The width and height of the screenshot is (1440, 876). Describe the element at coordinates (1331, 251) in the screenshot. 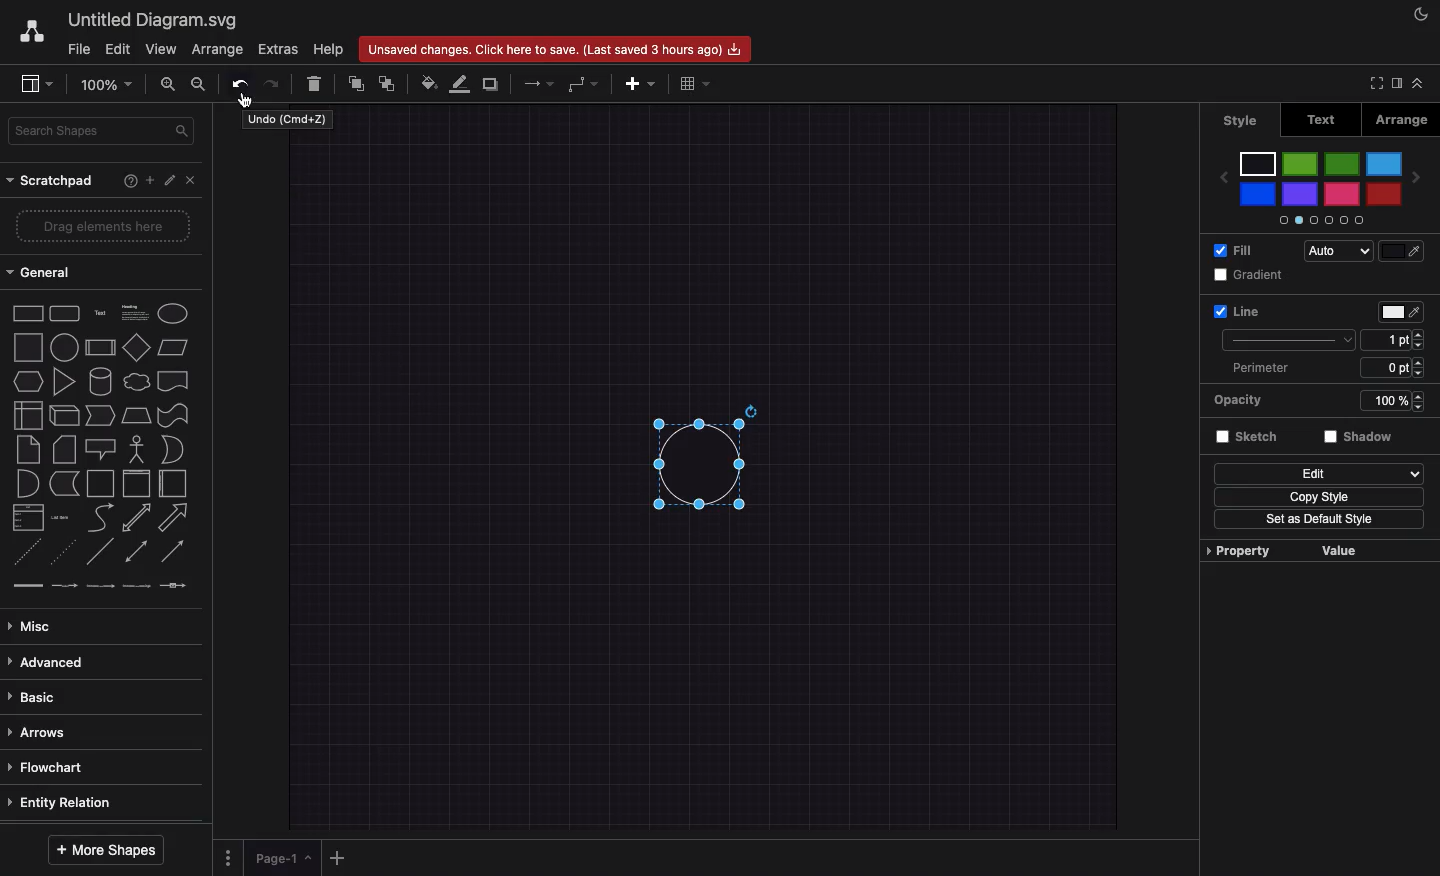

I see `Auto` at that location.